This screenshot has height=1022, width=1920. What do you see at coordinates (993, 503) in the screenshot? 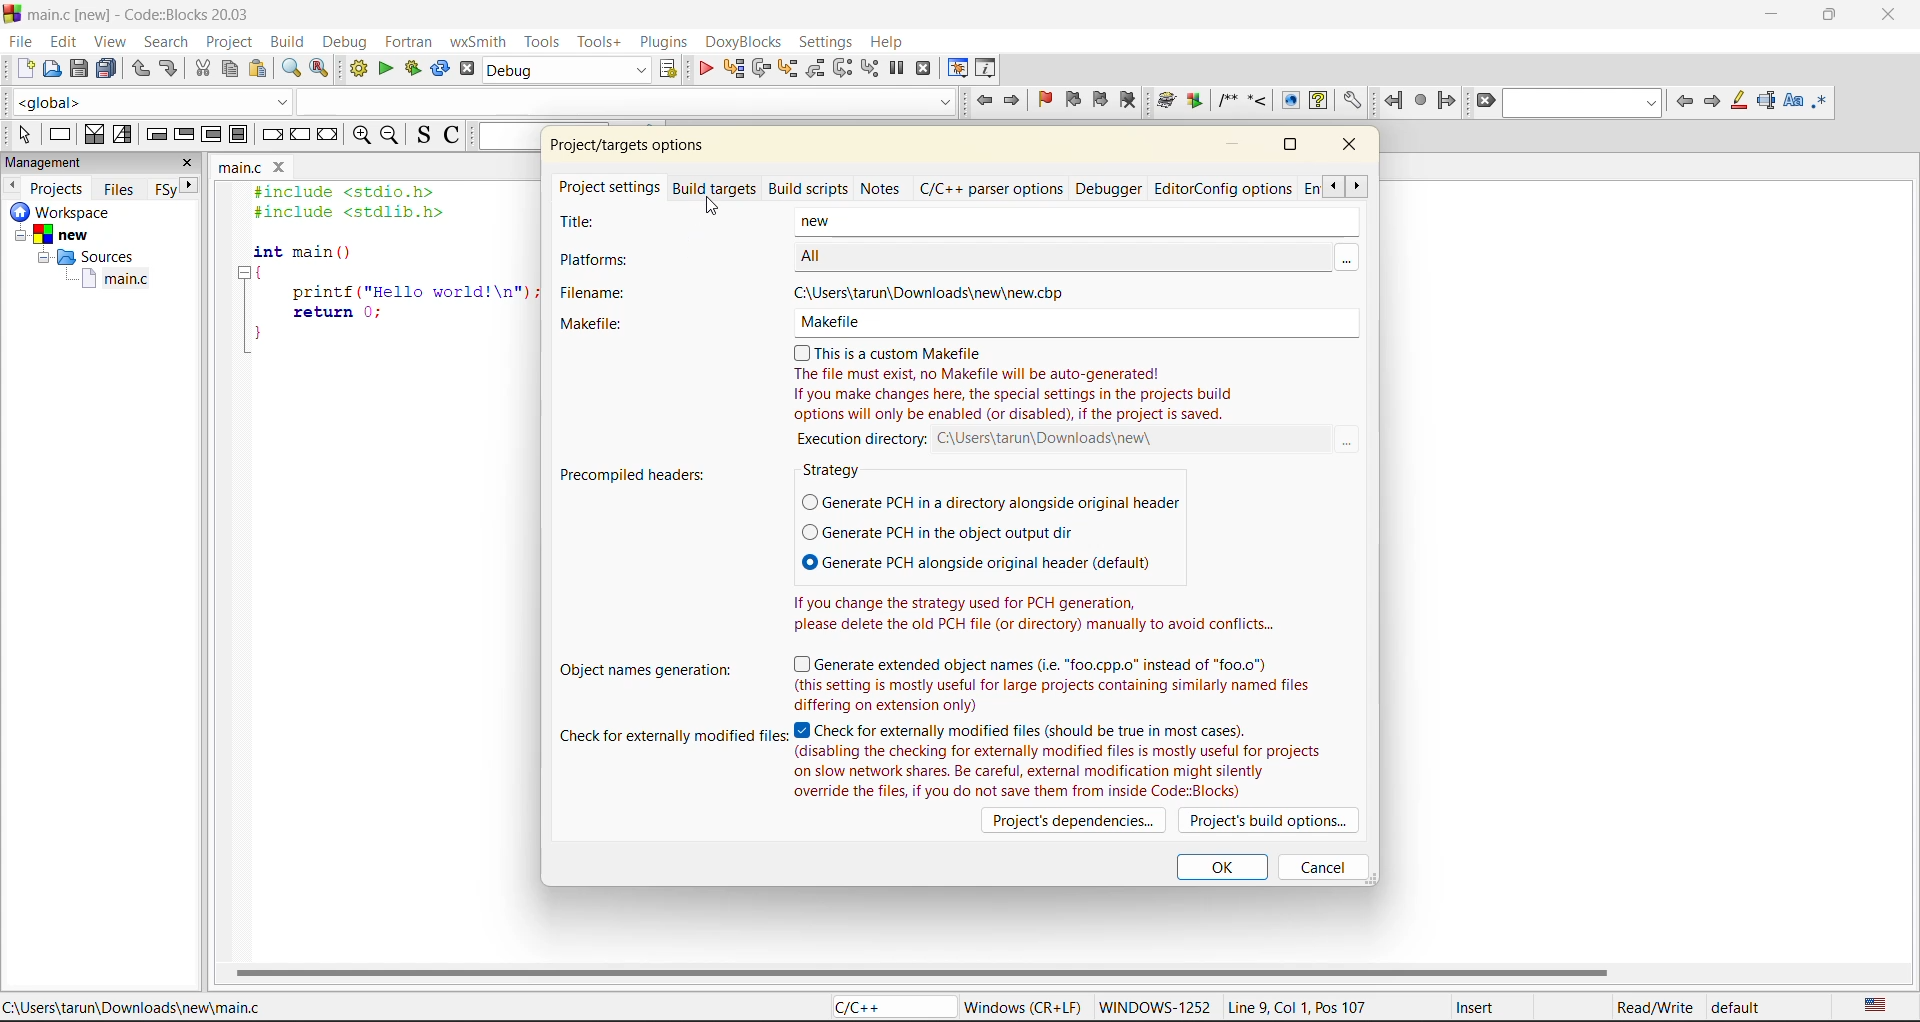
I see `Generate PCH in a directory alongside original header` at bounding box center [993, 503].